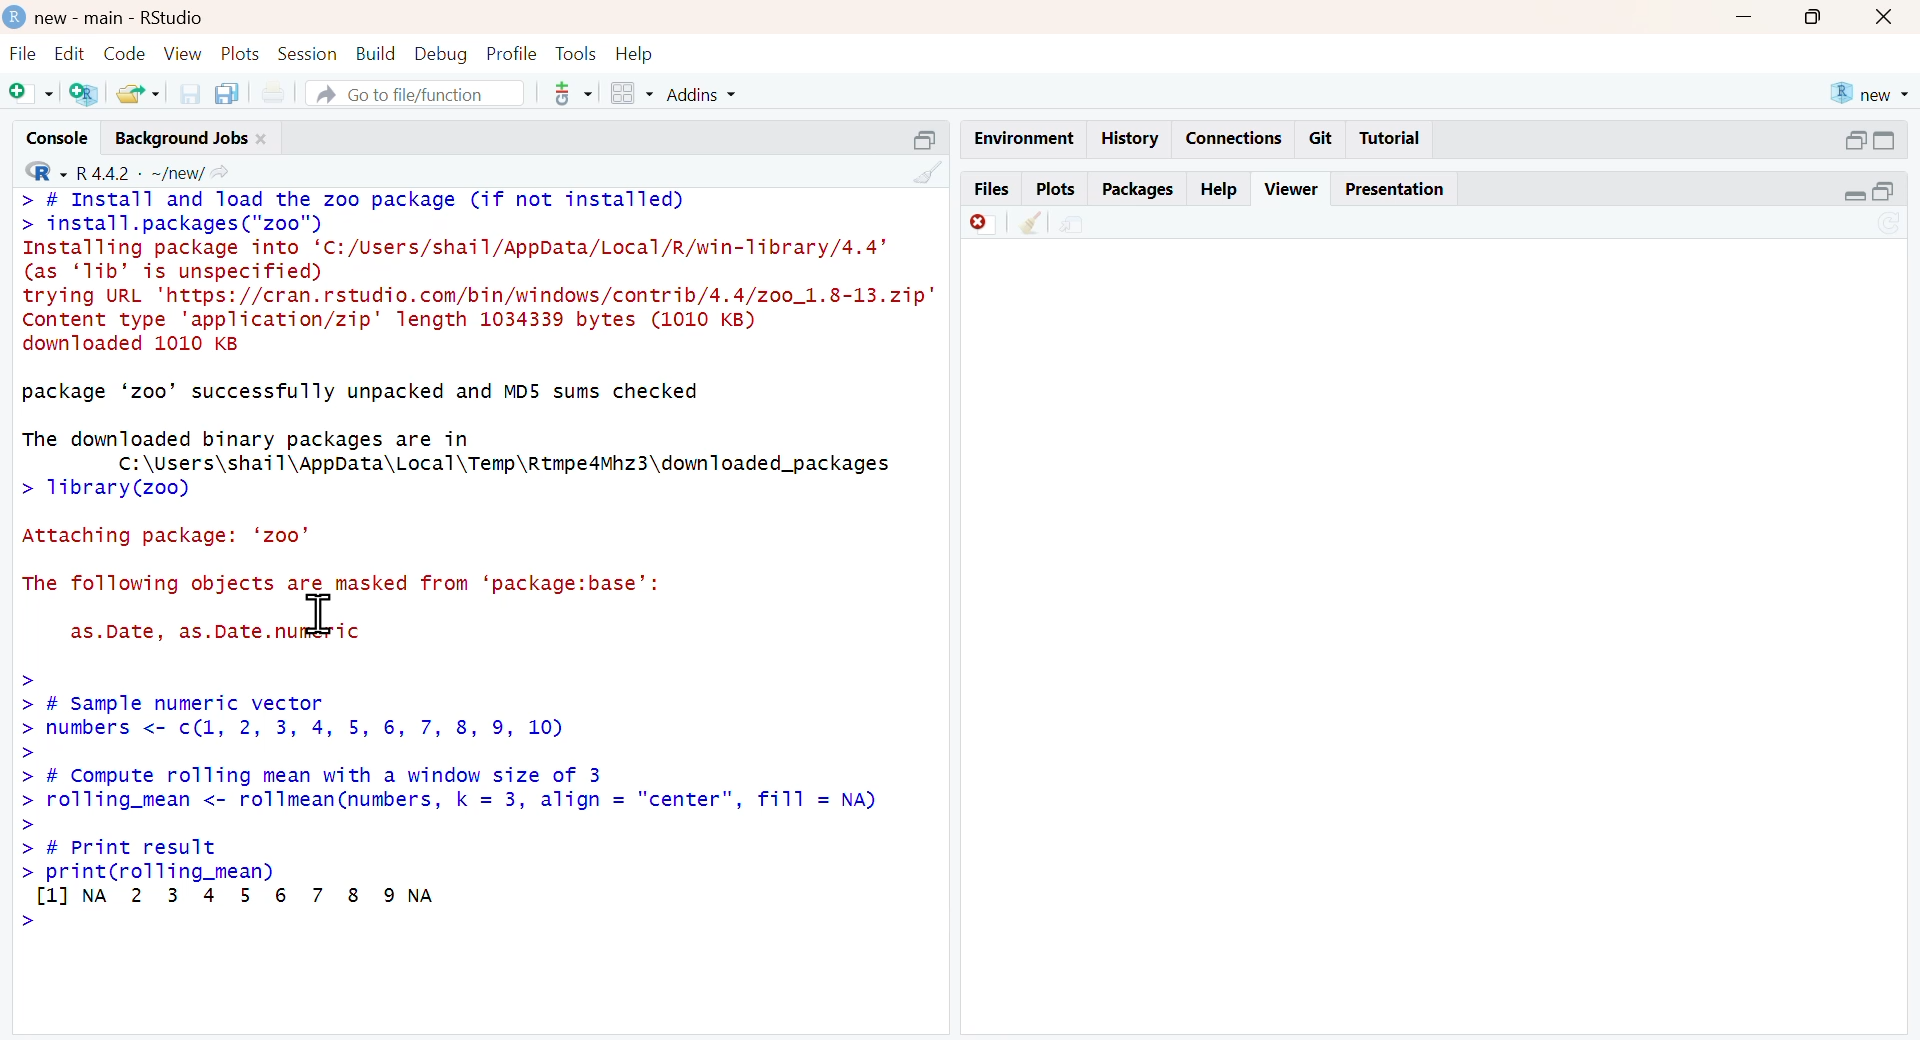 The height and width of the screenshot is (1040, 1920). I want to click on profile, so click(513, 54).